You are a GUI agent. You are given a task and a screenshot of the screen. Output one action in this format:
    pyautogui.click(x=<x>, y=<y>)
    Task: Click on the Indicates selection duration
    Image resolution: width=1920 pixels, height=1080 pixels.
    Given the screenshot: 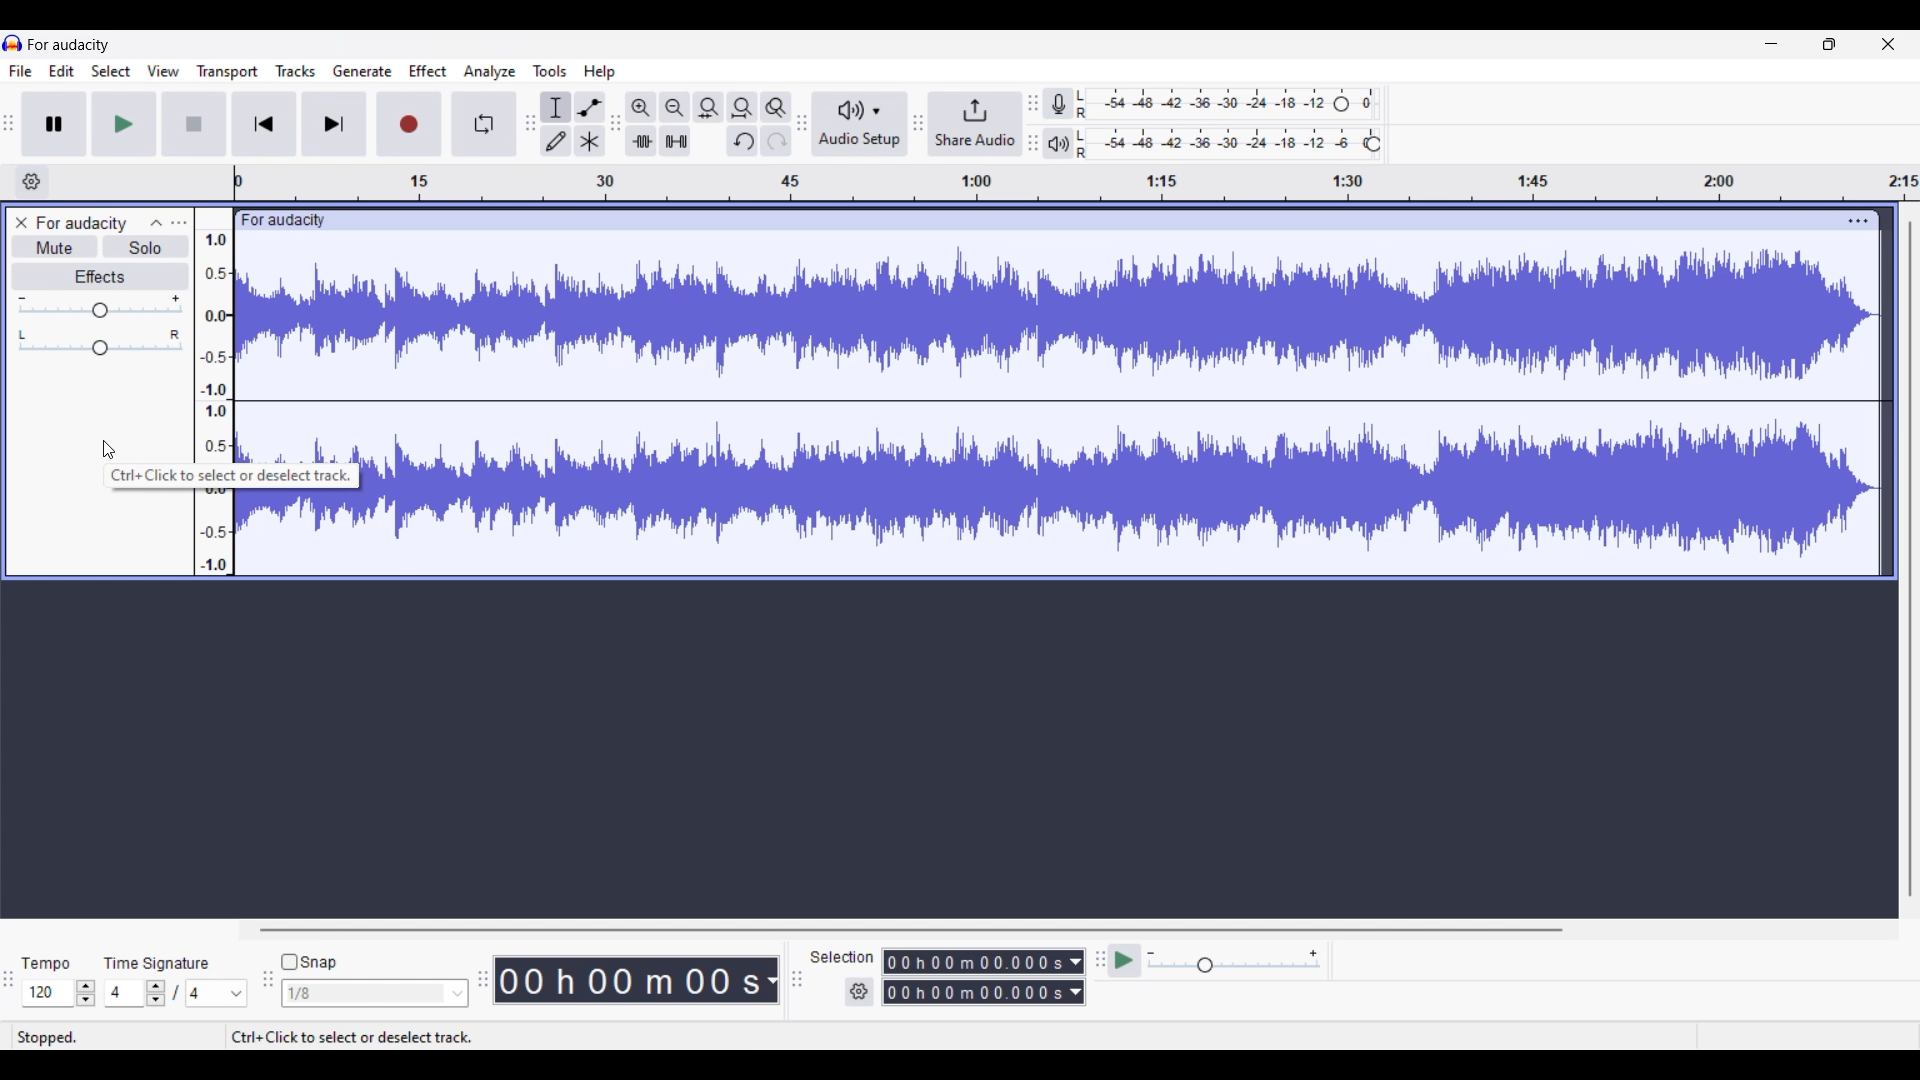 What is the action you would take?
    pyautogui.click(x=842, y=957)
    